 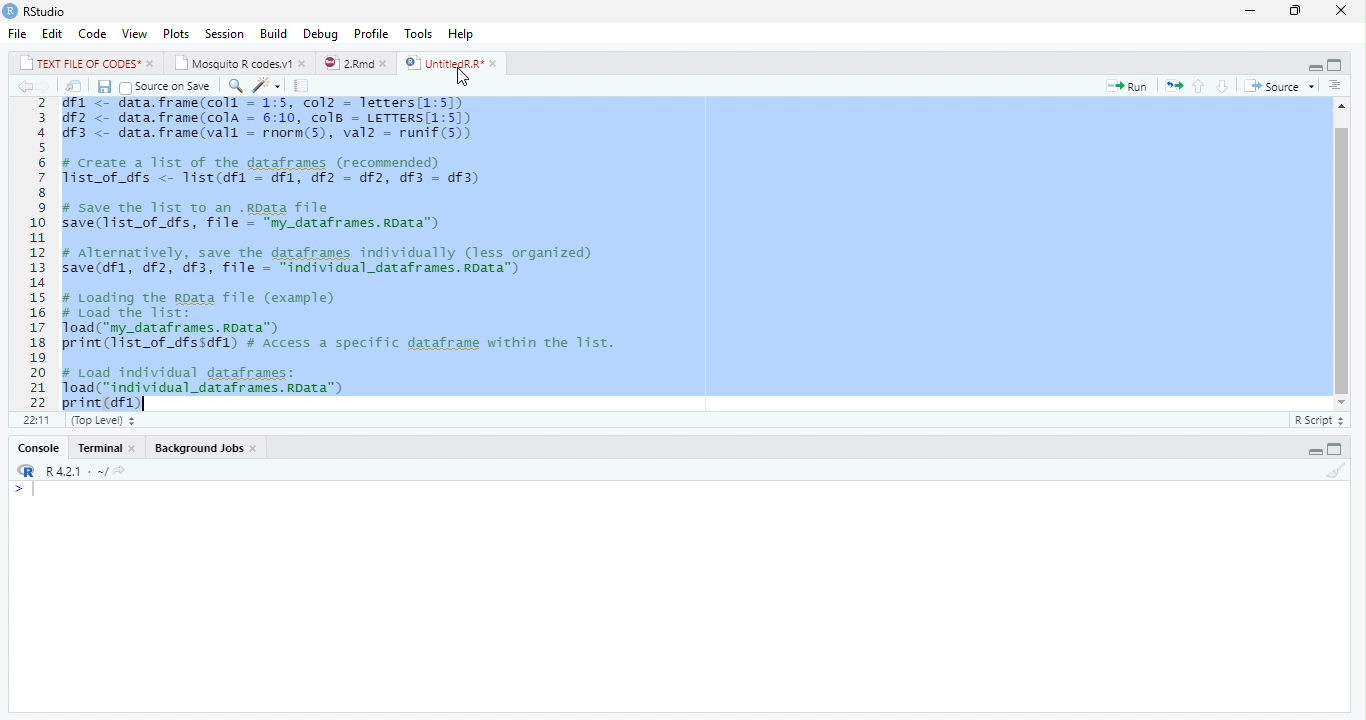 I want to click on Mosquito R codes.v1, so click(x=239, y=62).